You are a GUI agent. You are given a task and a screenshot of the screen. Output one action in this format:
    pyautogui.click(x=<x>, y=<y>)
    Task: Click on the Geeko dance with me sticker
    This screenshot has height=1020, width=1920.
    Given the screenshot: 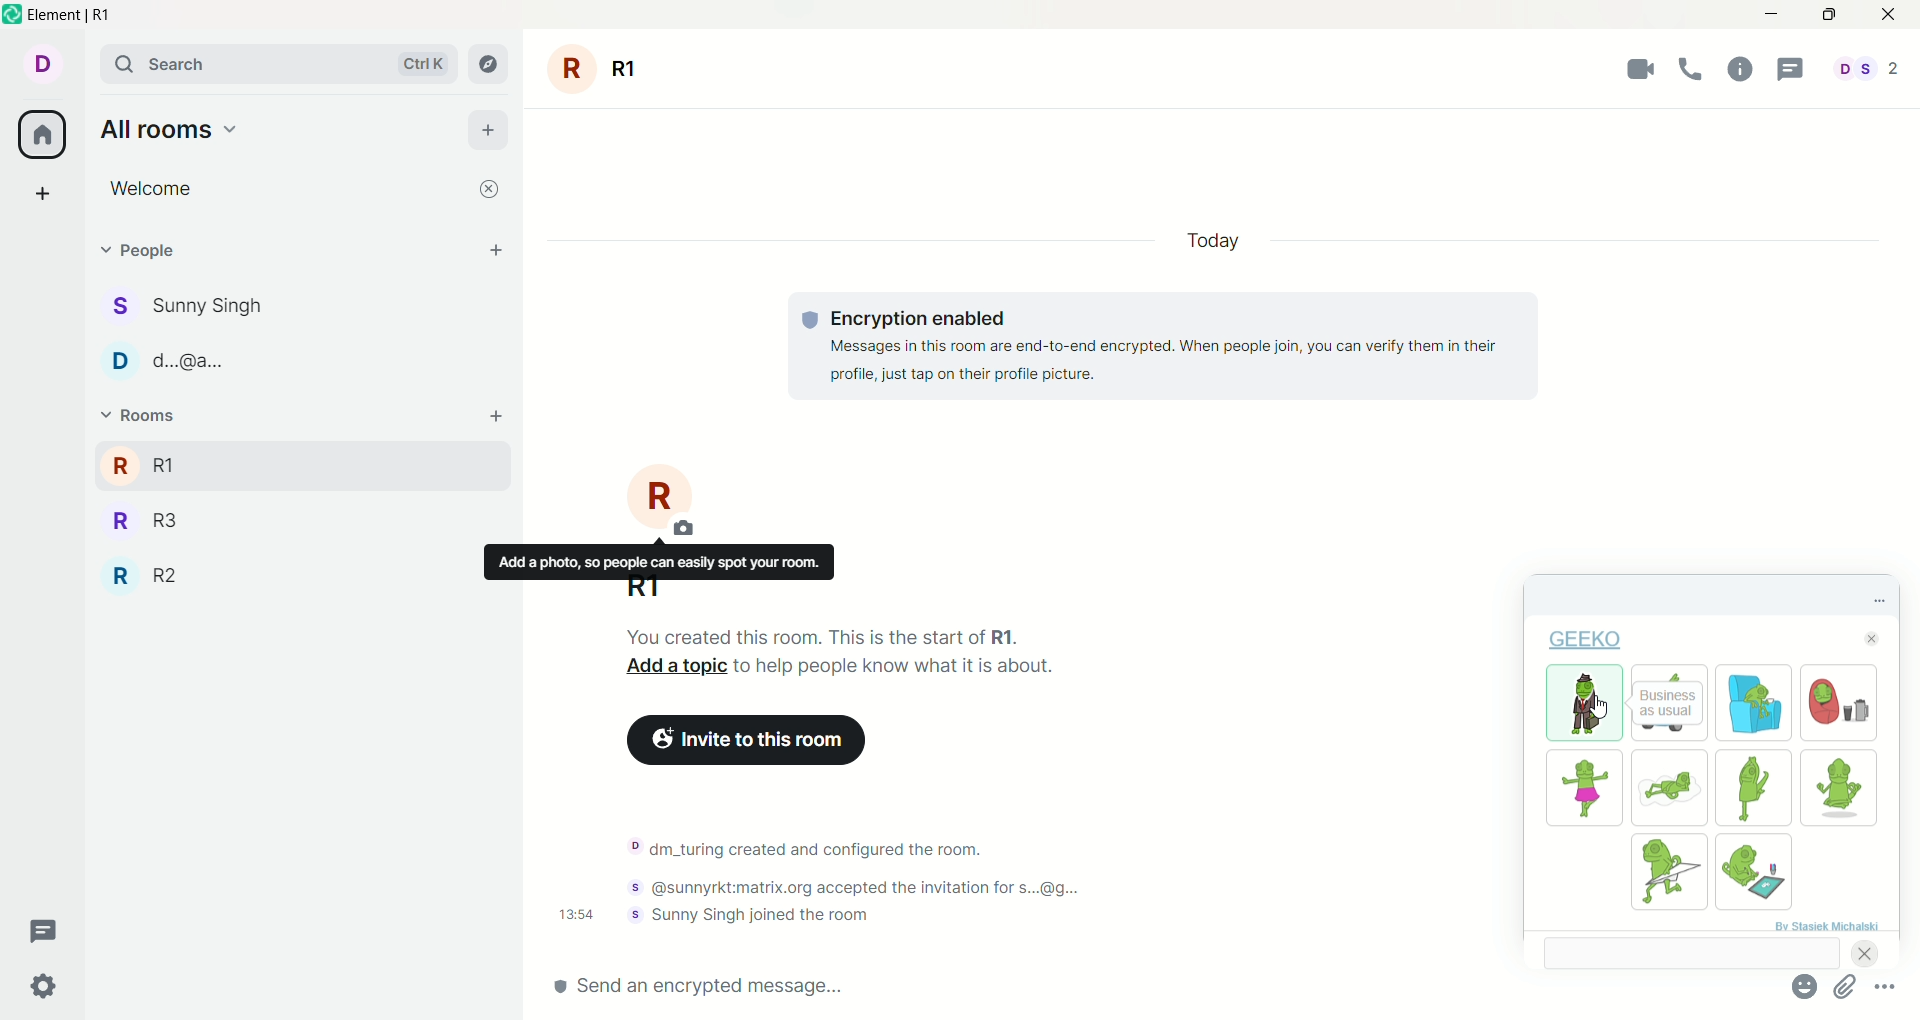 What is the action you would take?
    pyautogui.click(x=1584, y=787)
    